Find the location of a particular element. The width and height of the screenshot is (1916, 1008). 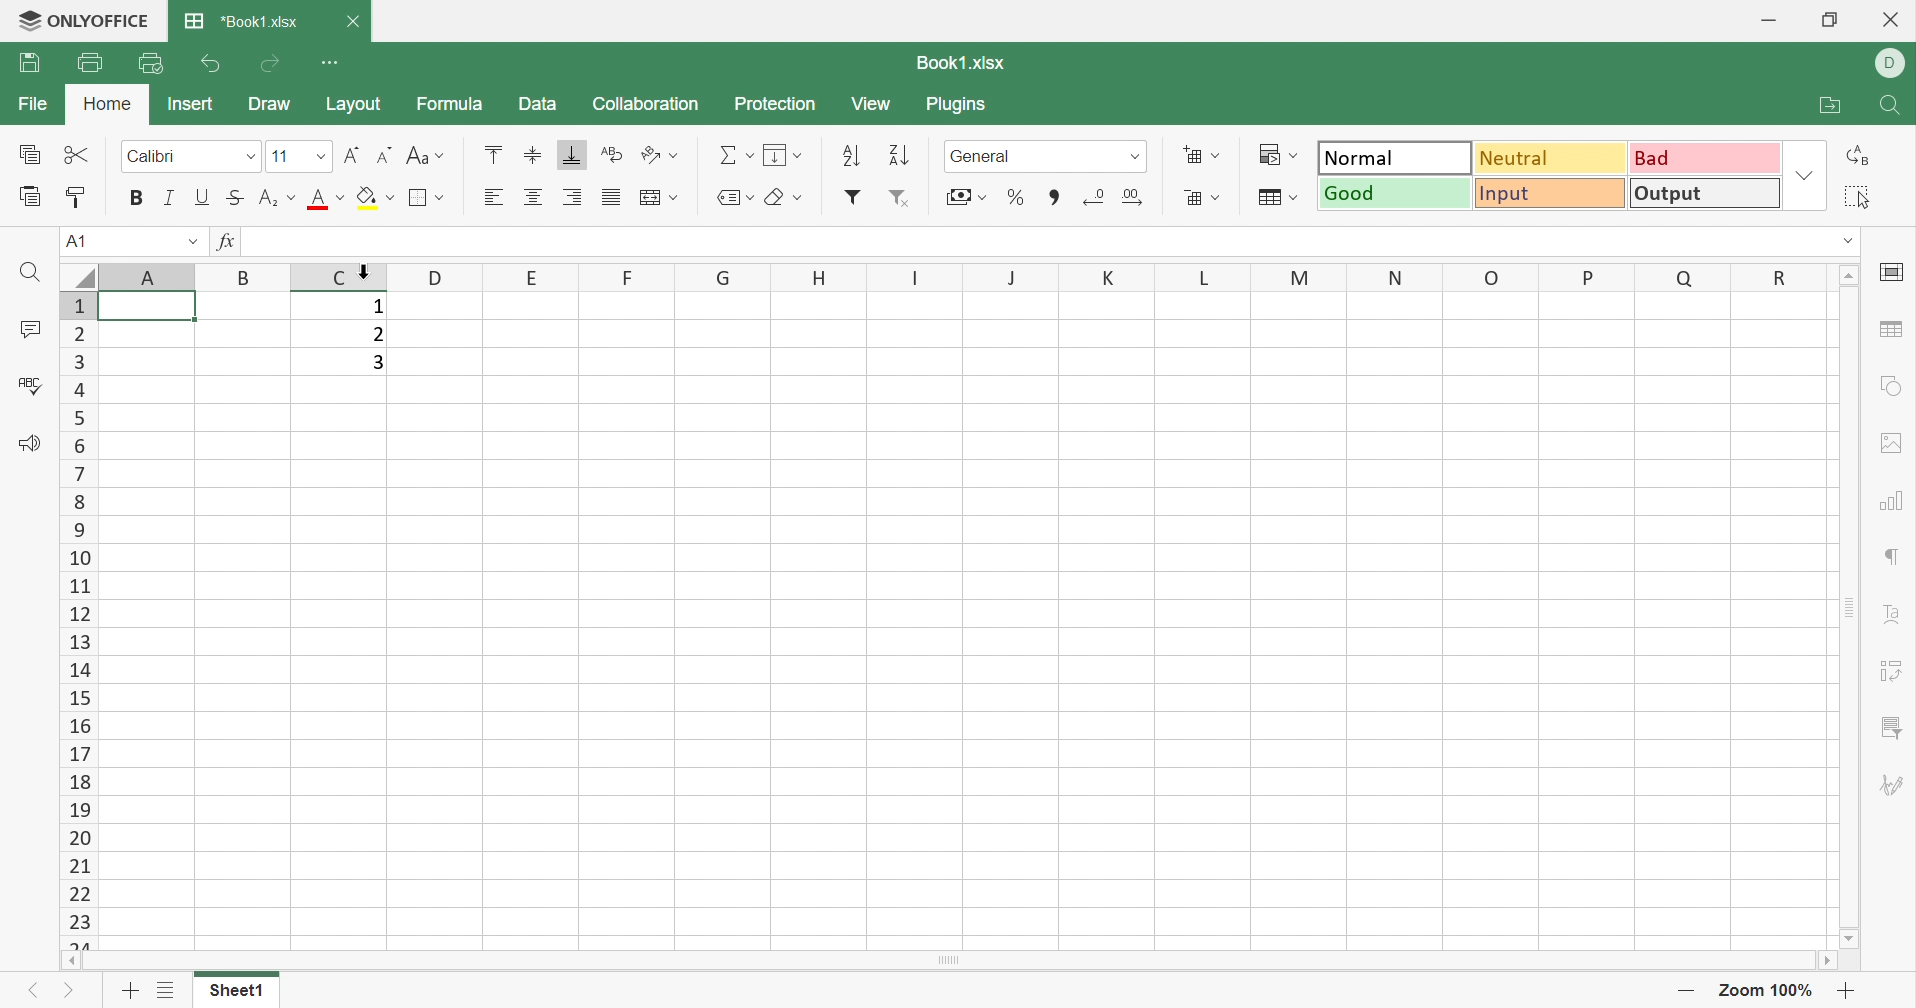

Table settings is located at coordinates (1895, 328).